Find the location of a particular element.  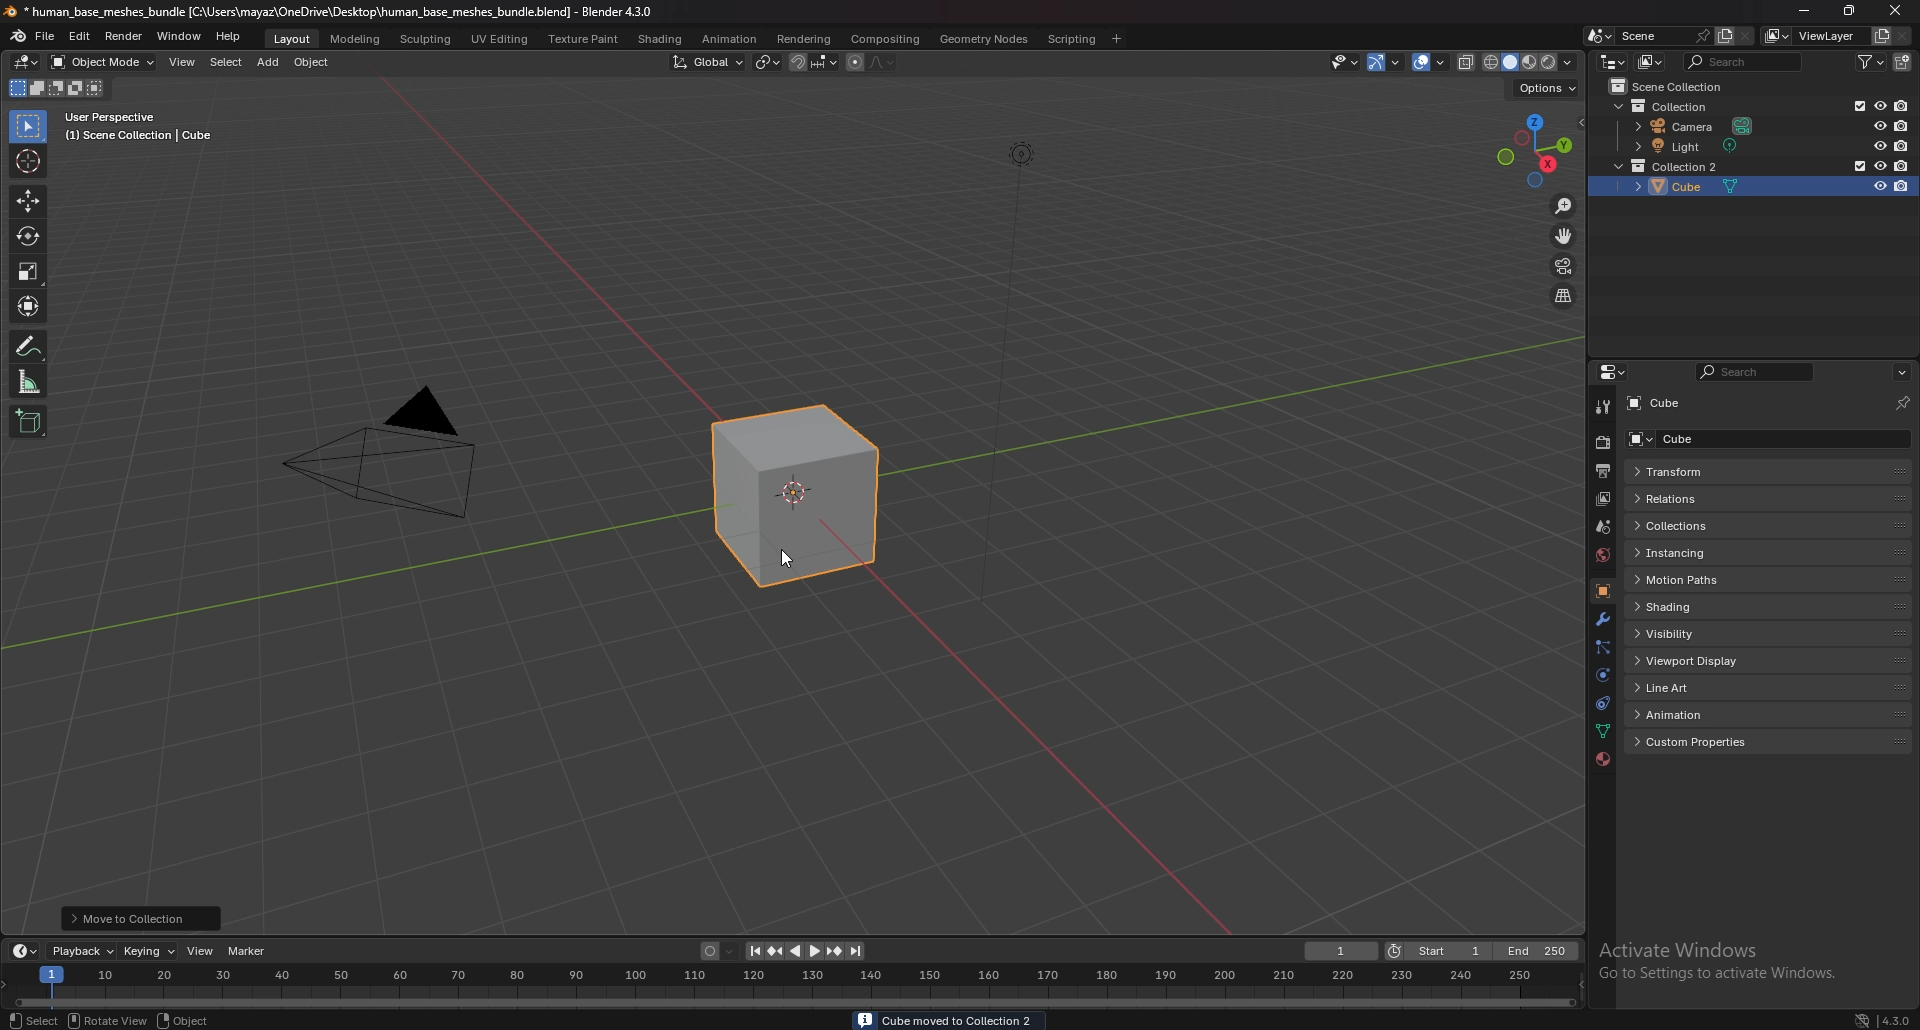

object is located at coordinates (192, 1019).